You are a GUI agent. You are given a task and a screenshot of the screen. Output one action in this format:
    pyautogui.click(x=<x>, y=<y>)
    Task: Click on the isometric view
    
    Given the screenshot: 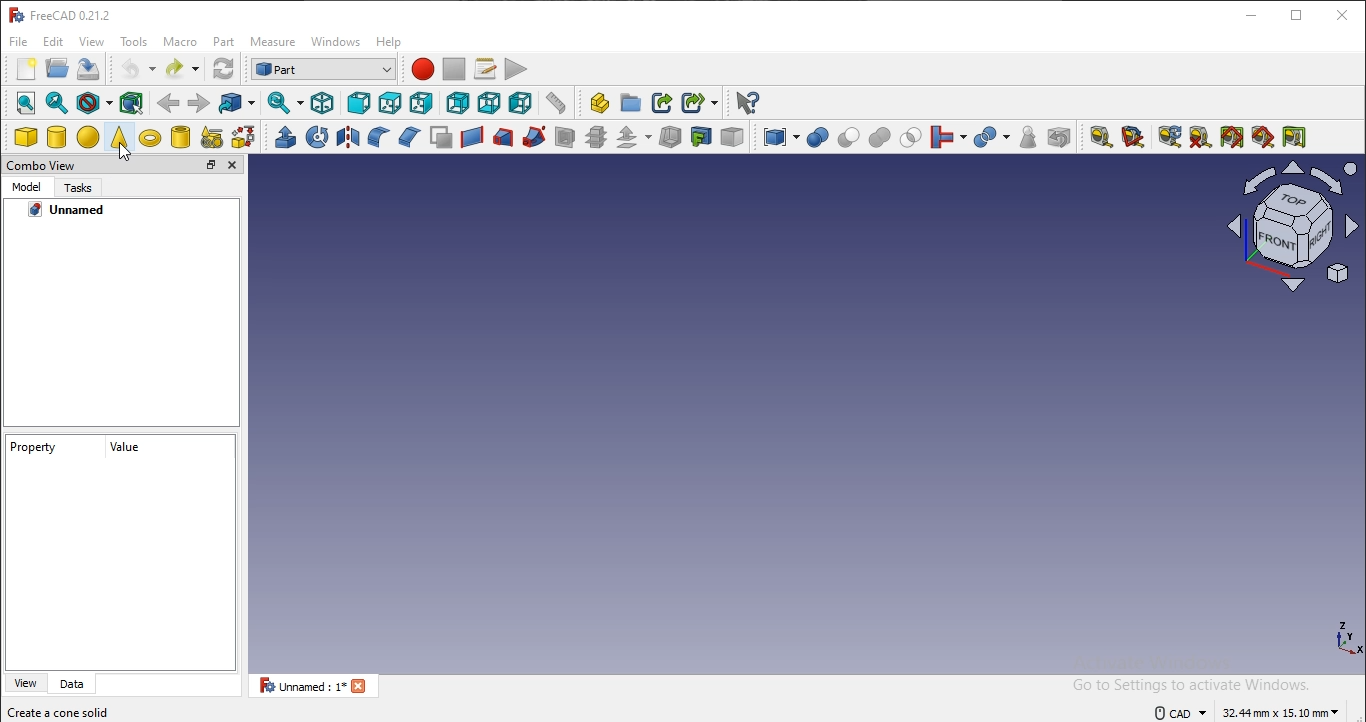 What is the action you would take?
    pyautogui.click(x=322, y=103)
    